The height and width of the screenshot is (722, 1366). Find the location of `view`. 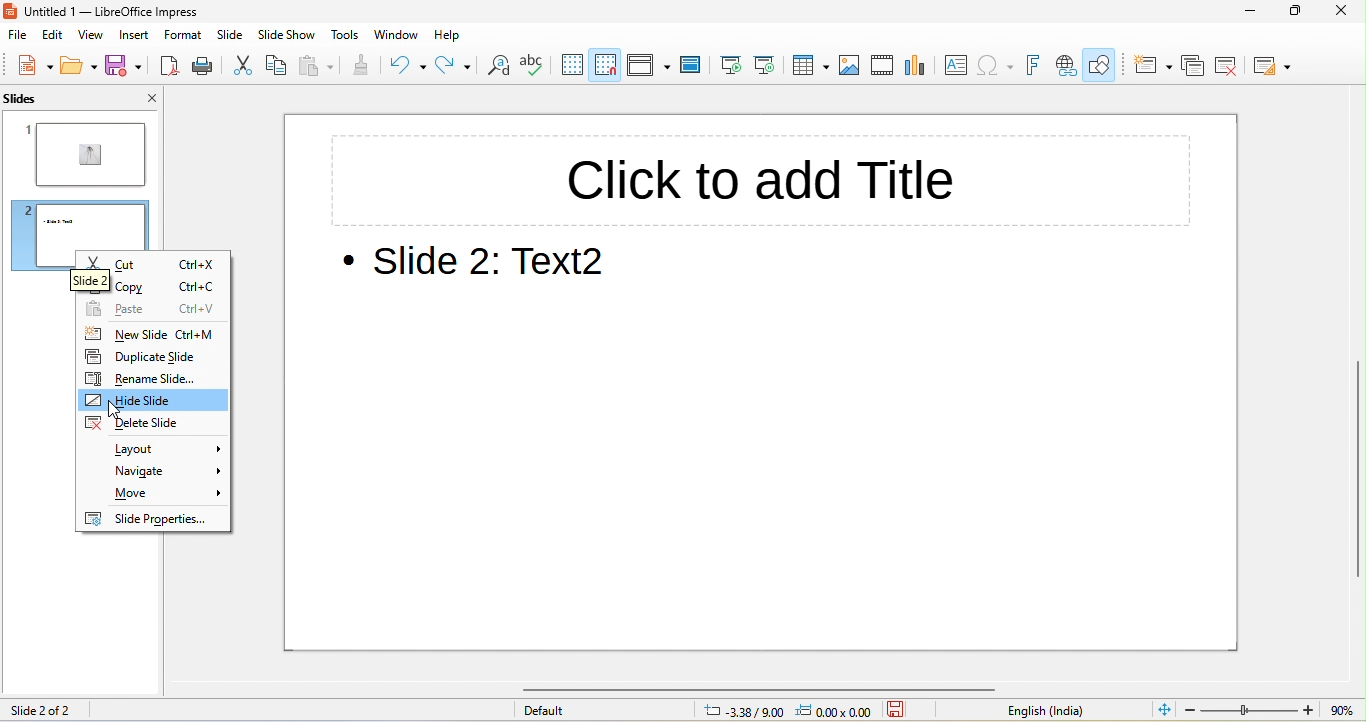

view is located at coordinates (97, 38).